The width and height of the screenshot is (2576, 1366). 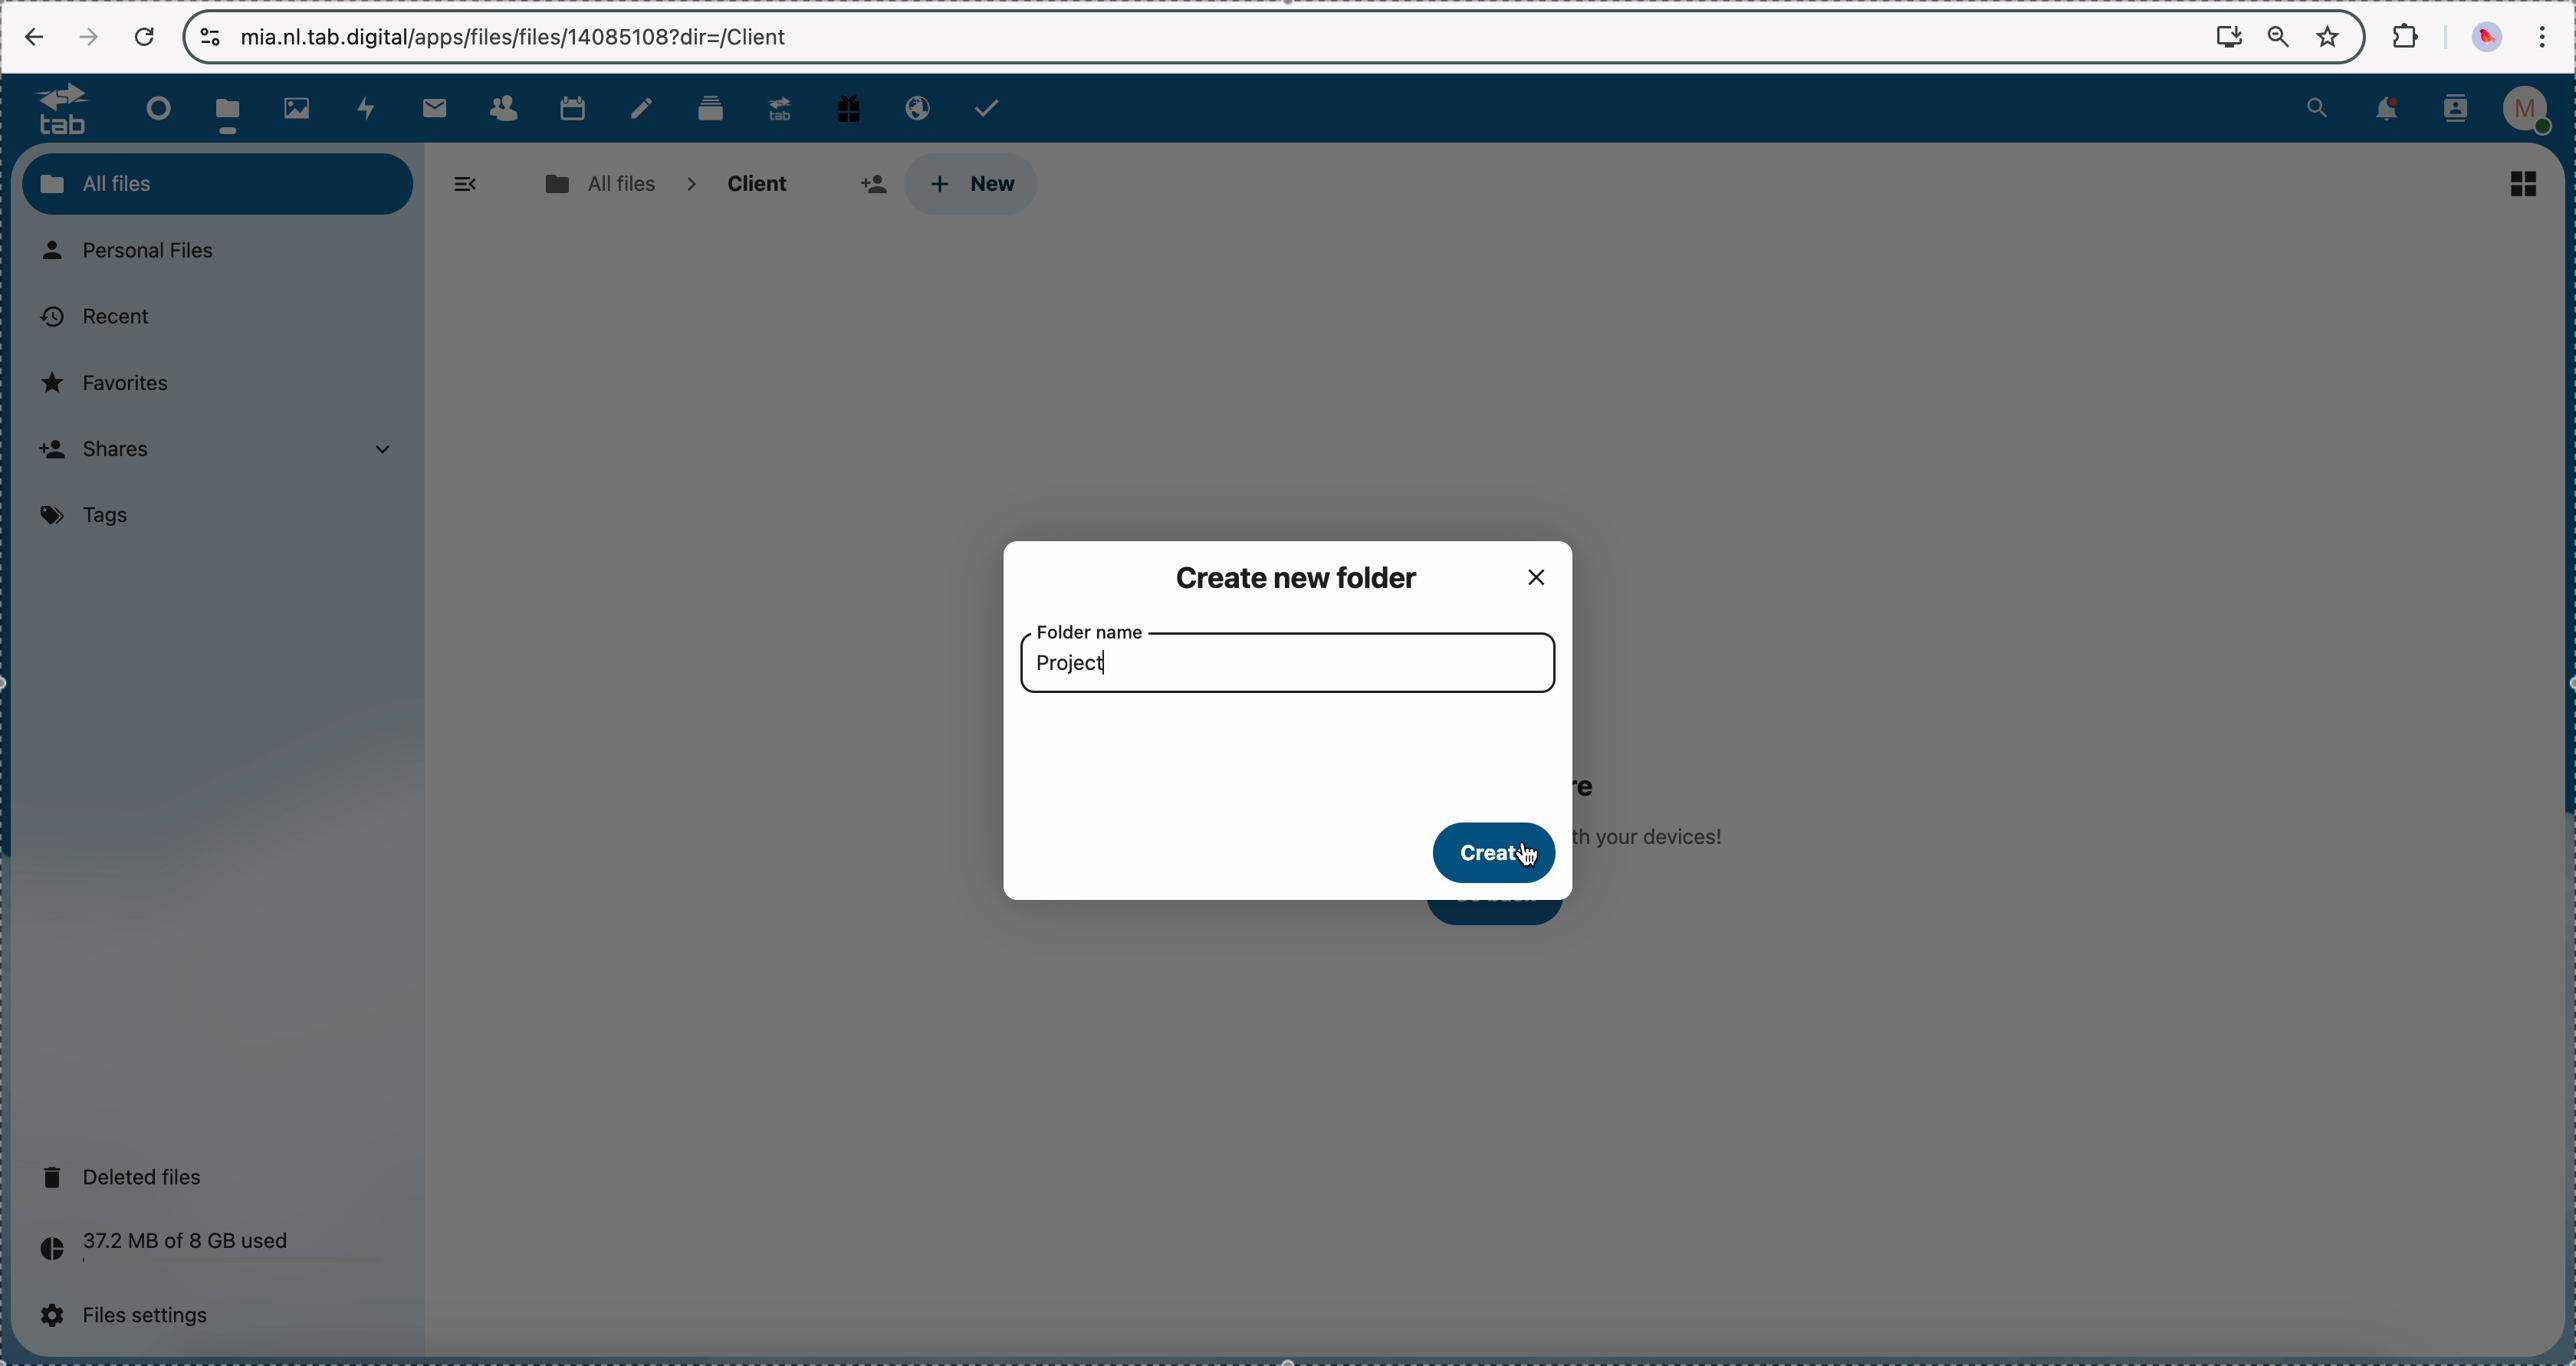 I want to click on profile picture, so click(x=2490, y=37).